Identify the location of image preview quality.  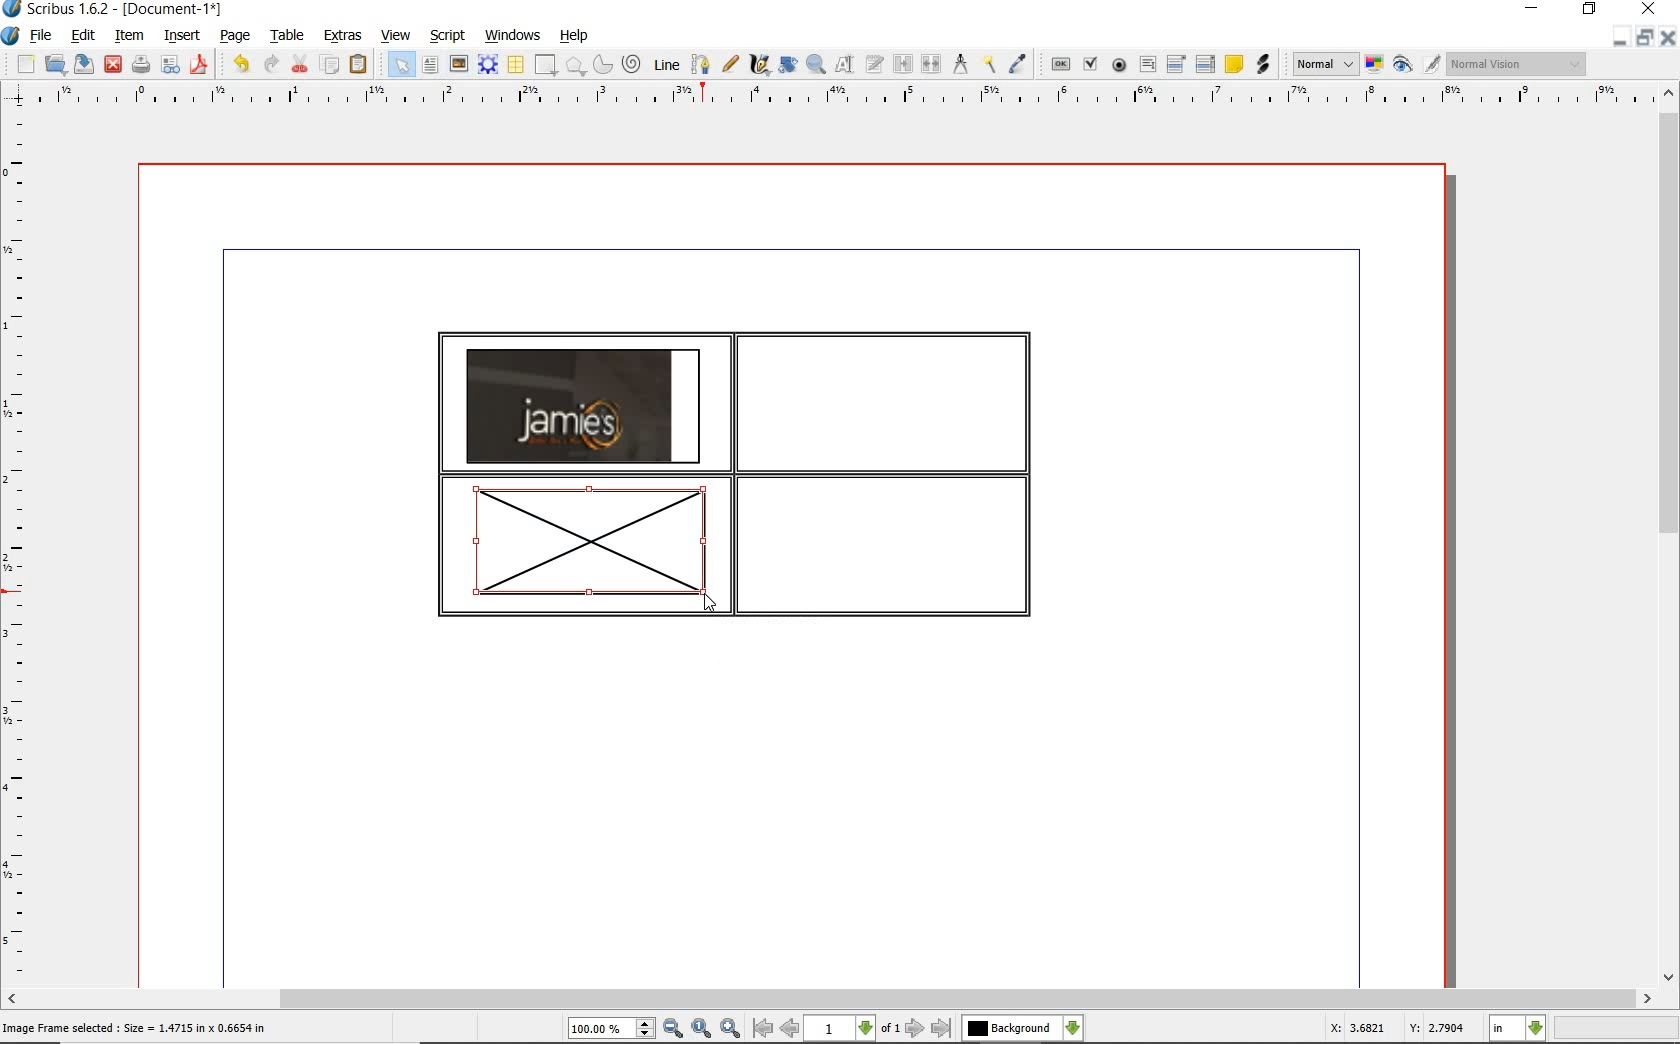
(1324, 62).